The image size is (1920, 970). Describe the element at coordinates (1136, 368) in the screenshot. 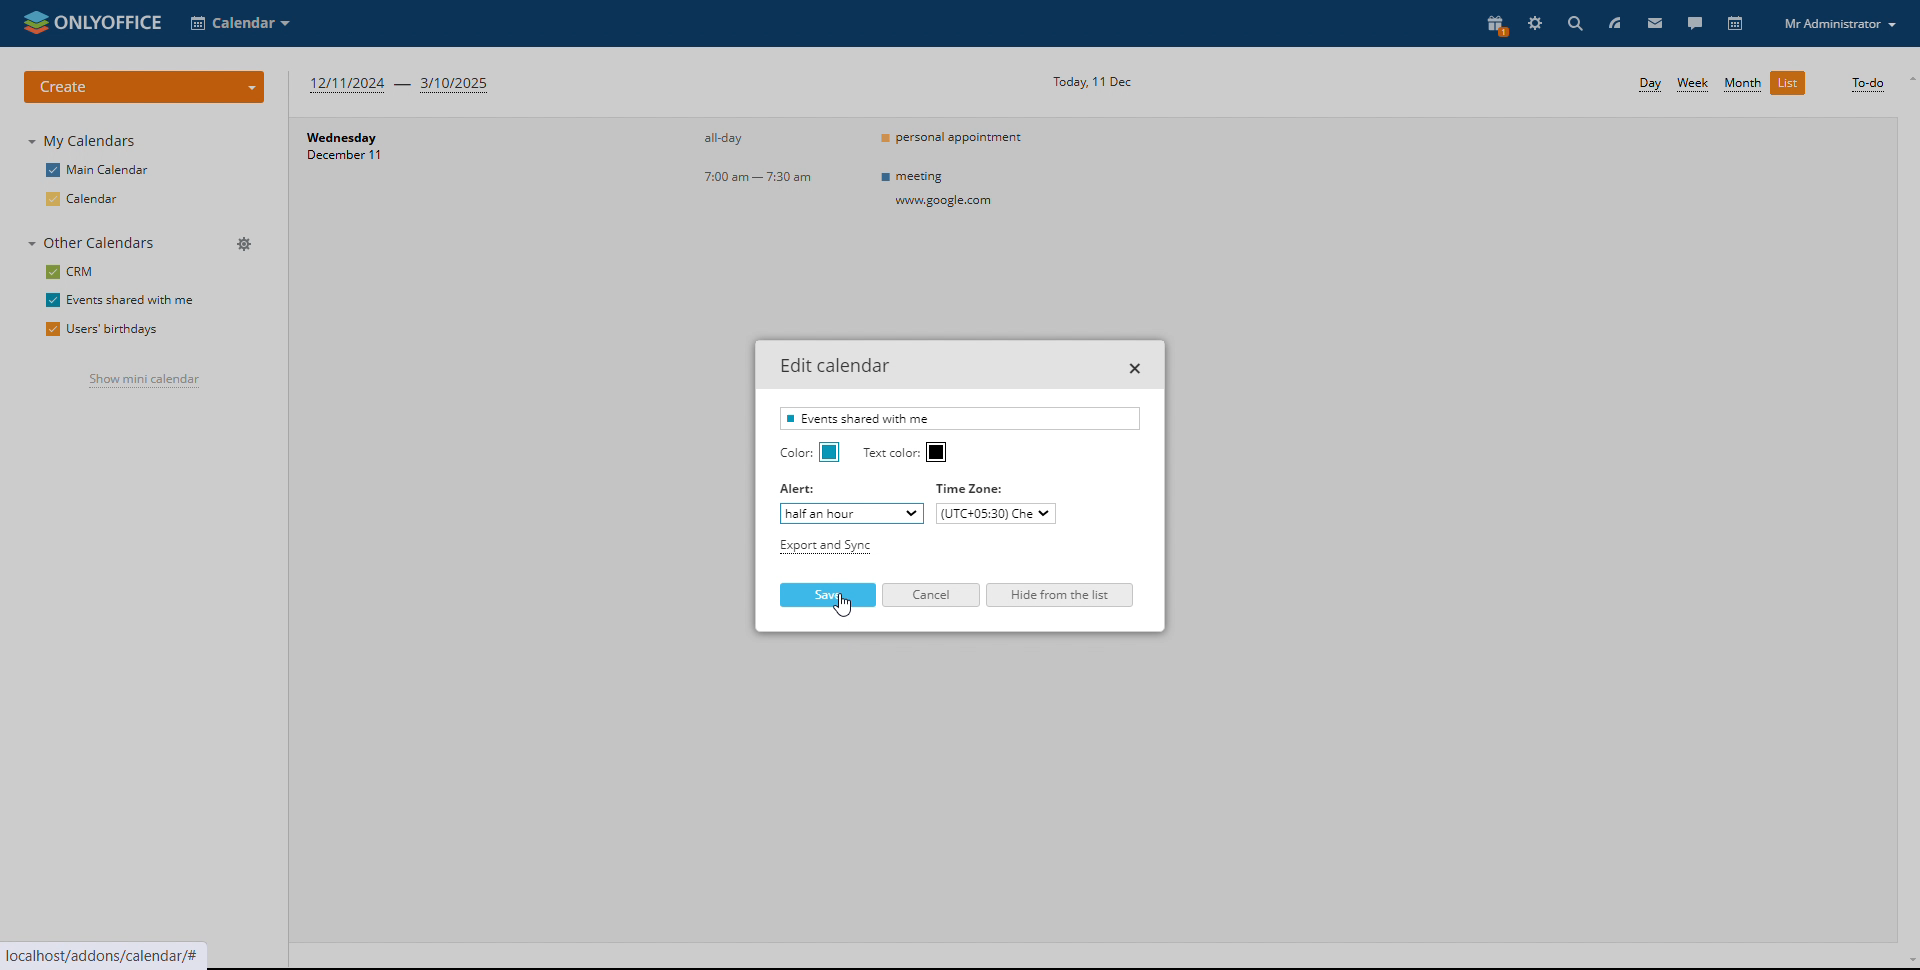

I see `close` at that location.